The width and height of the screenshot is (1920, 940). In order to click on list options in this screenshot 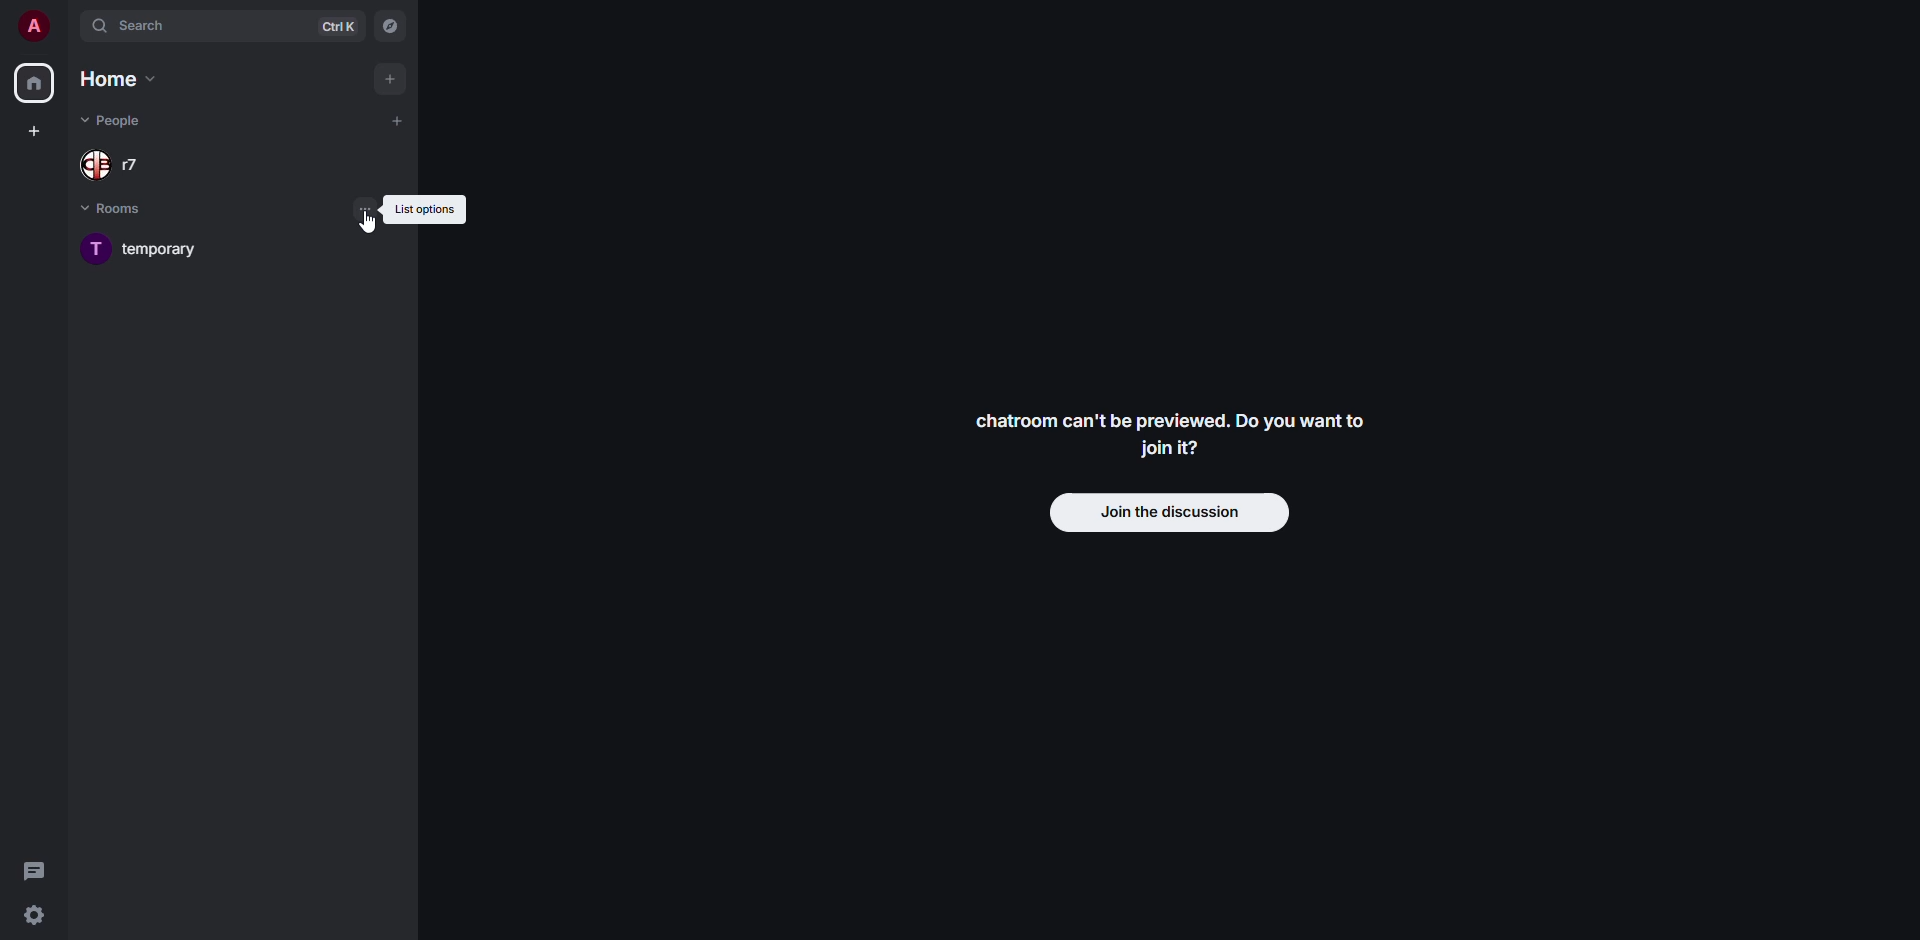, I will do `click(426, 209)`.